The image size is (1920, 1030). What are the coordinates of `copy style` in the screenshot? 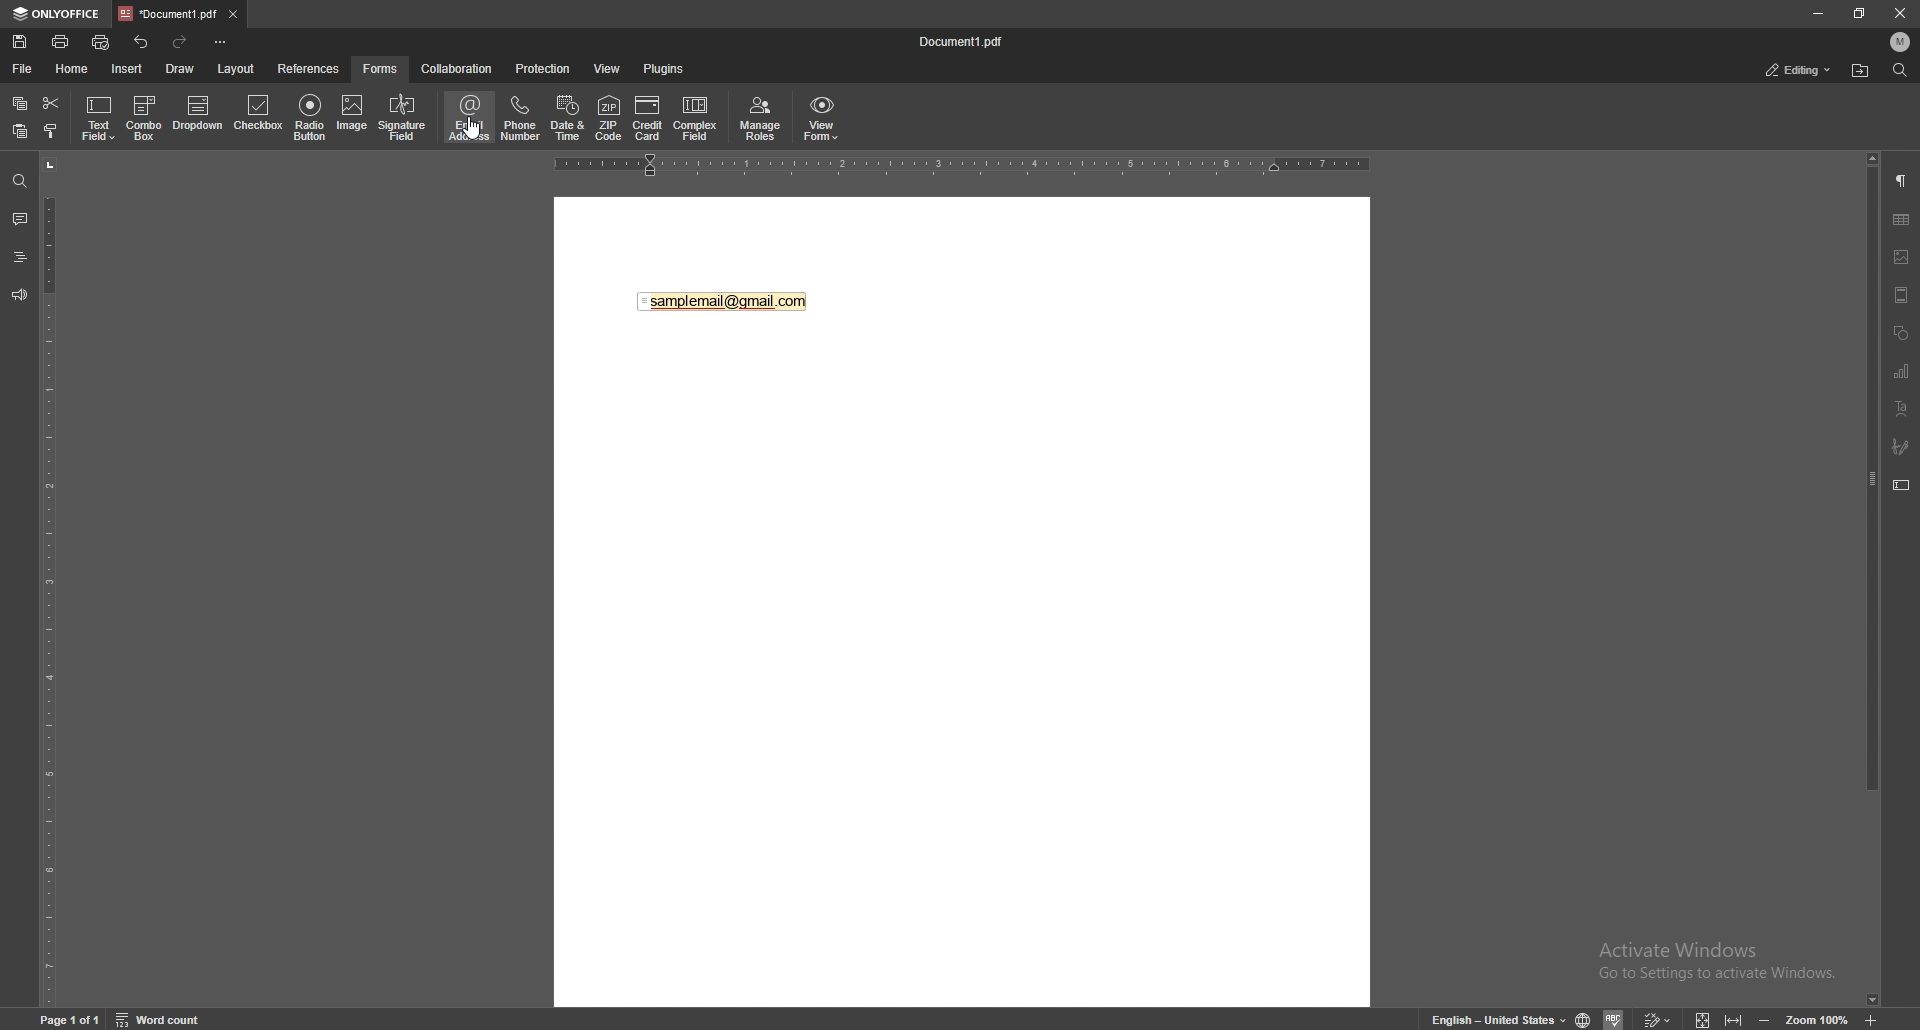 It's located at (50, 132).